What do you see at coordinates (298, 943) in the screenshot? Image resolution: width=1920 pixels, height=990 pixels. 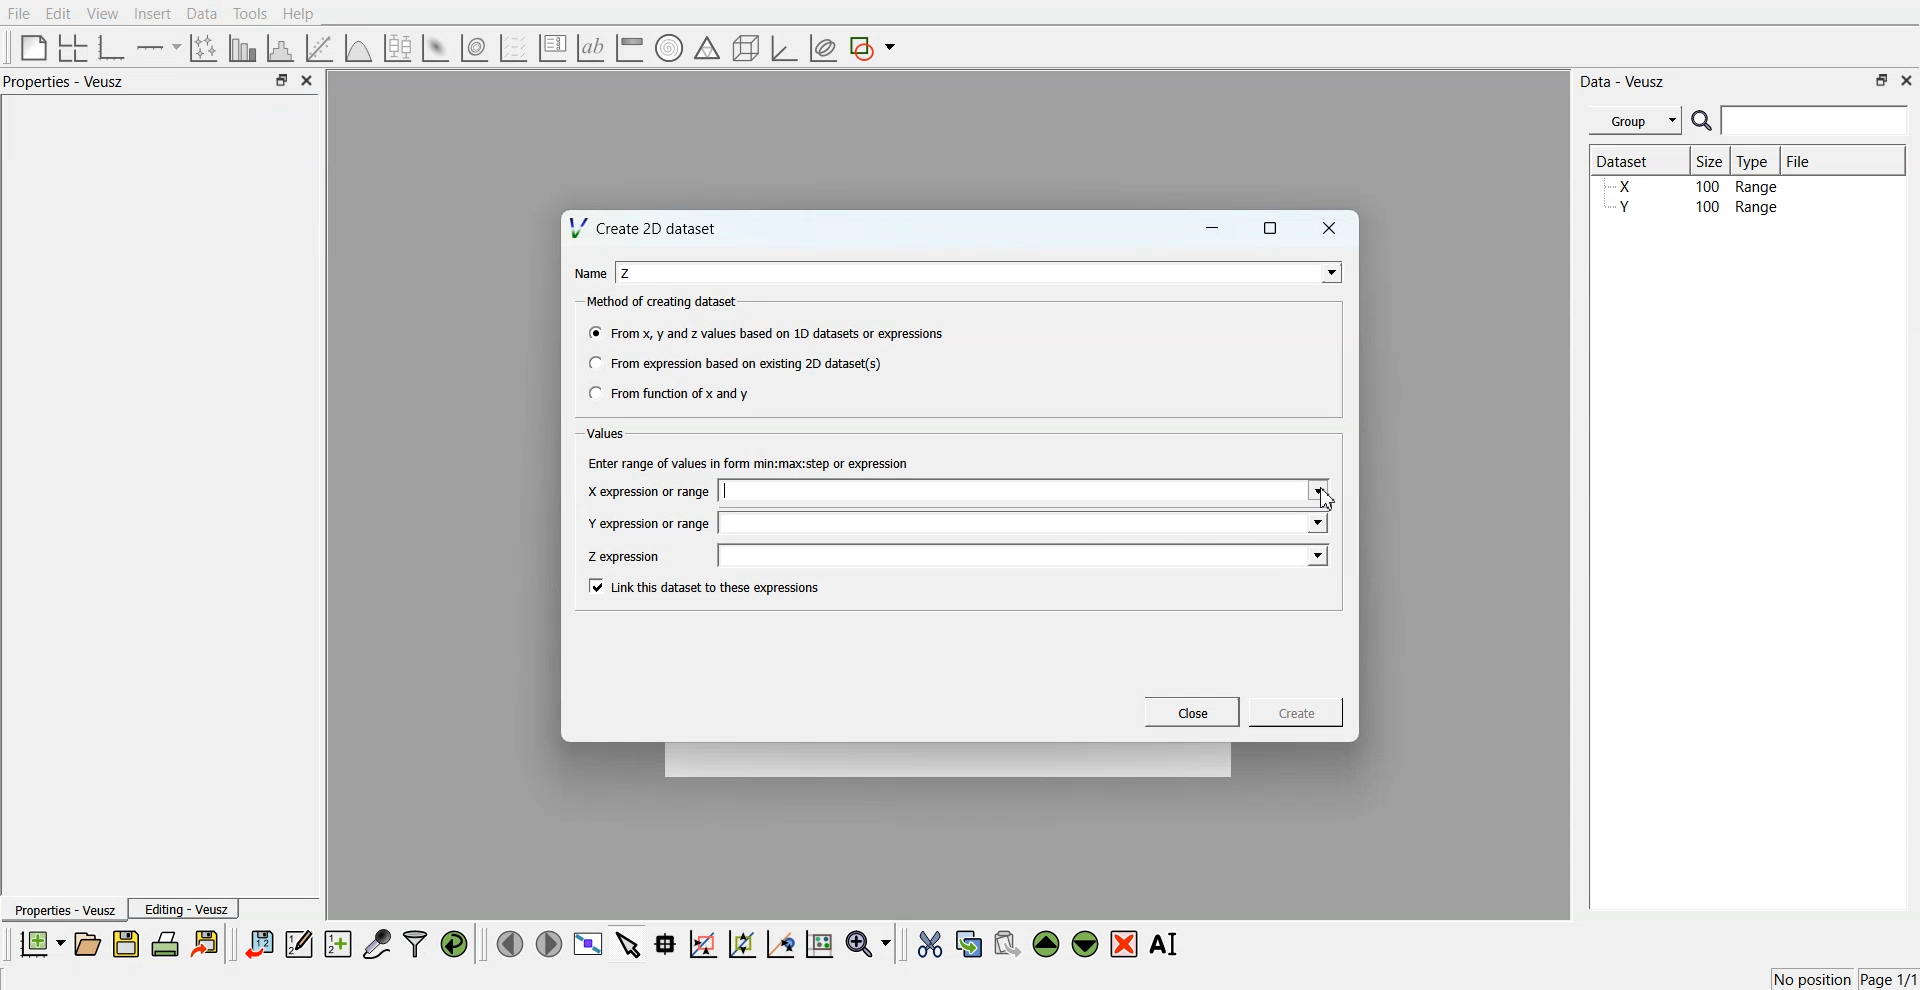 I see `Edit and enter new dataset` at bounding box center [298, 943].